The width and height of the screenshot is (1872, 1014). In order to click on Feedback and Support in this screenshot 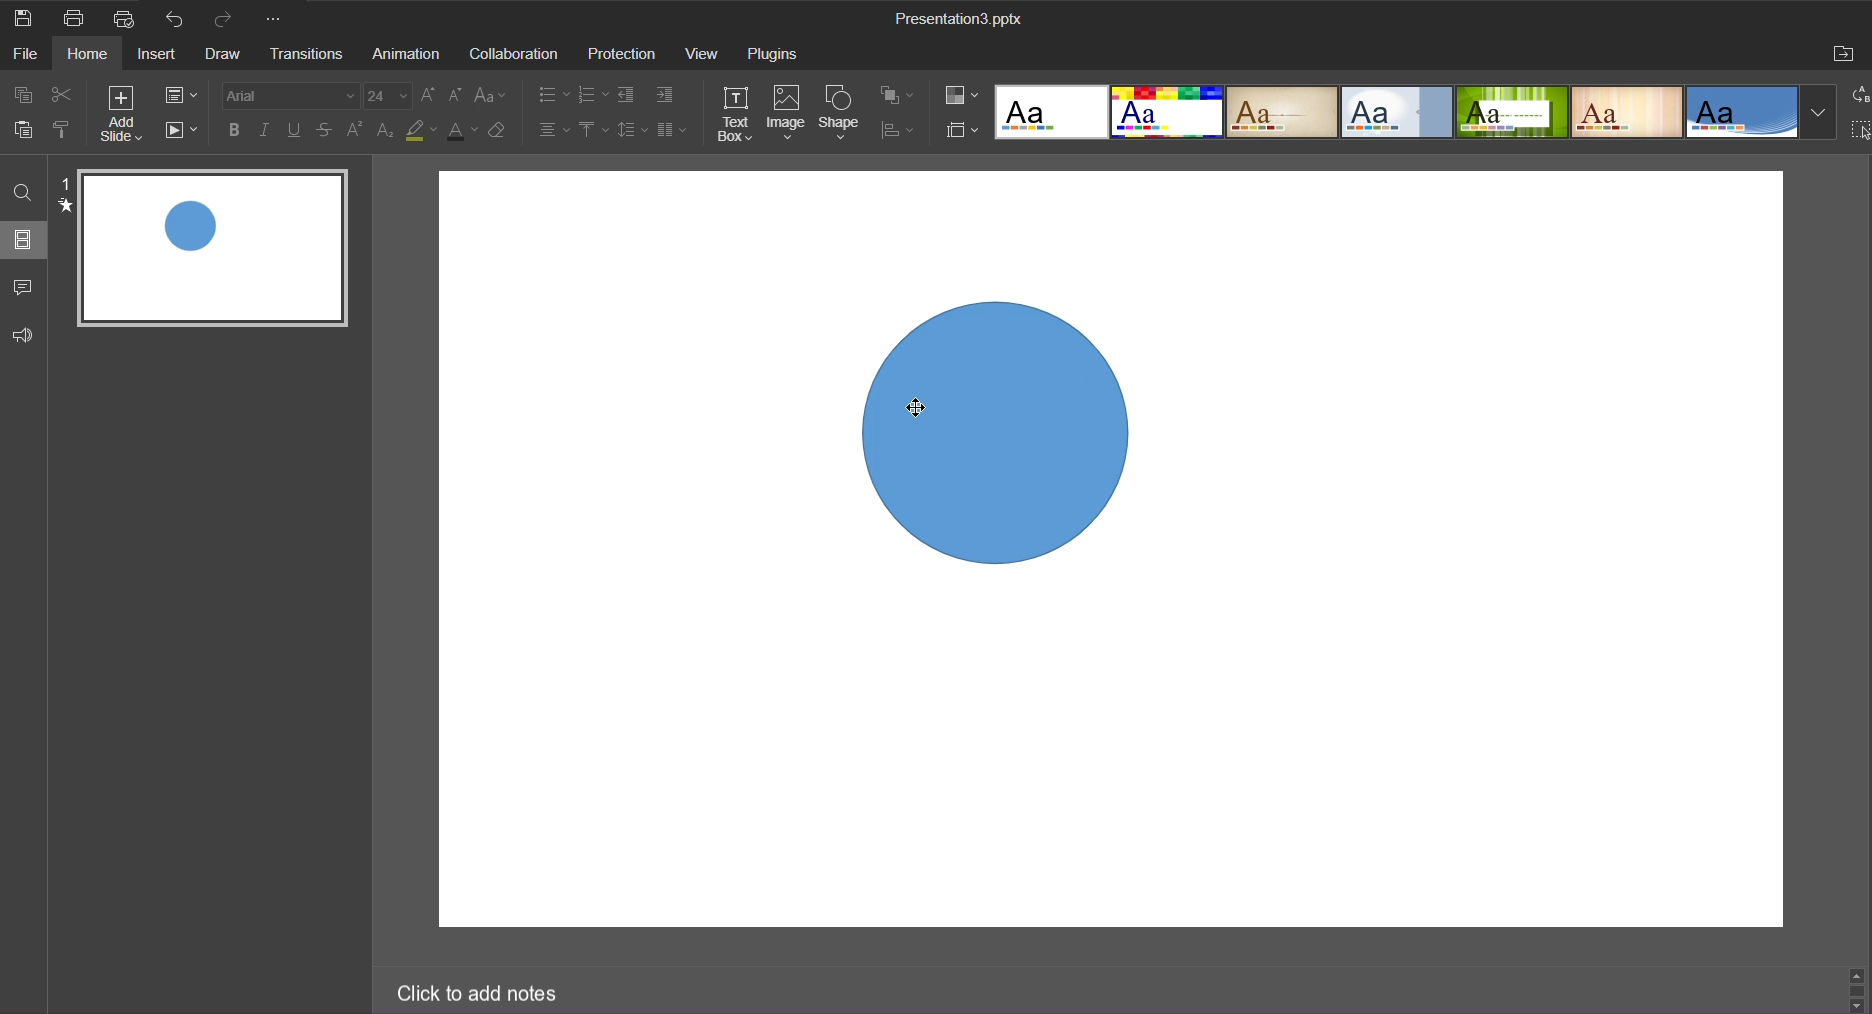, I will do `click(22, 331)`.